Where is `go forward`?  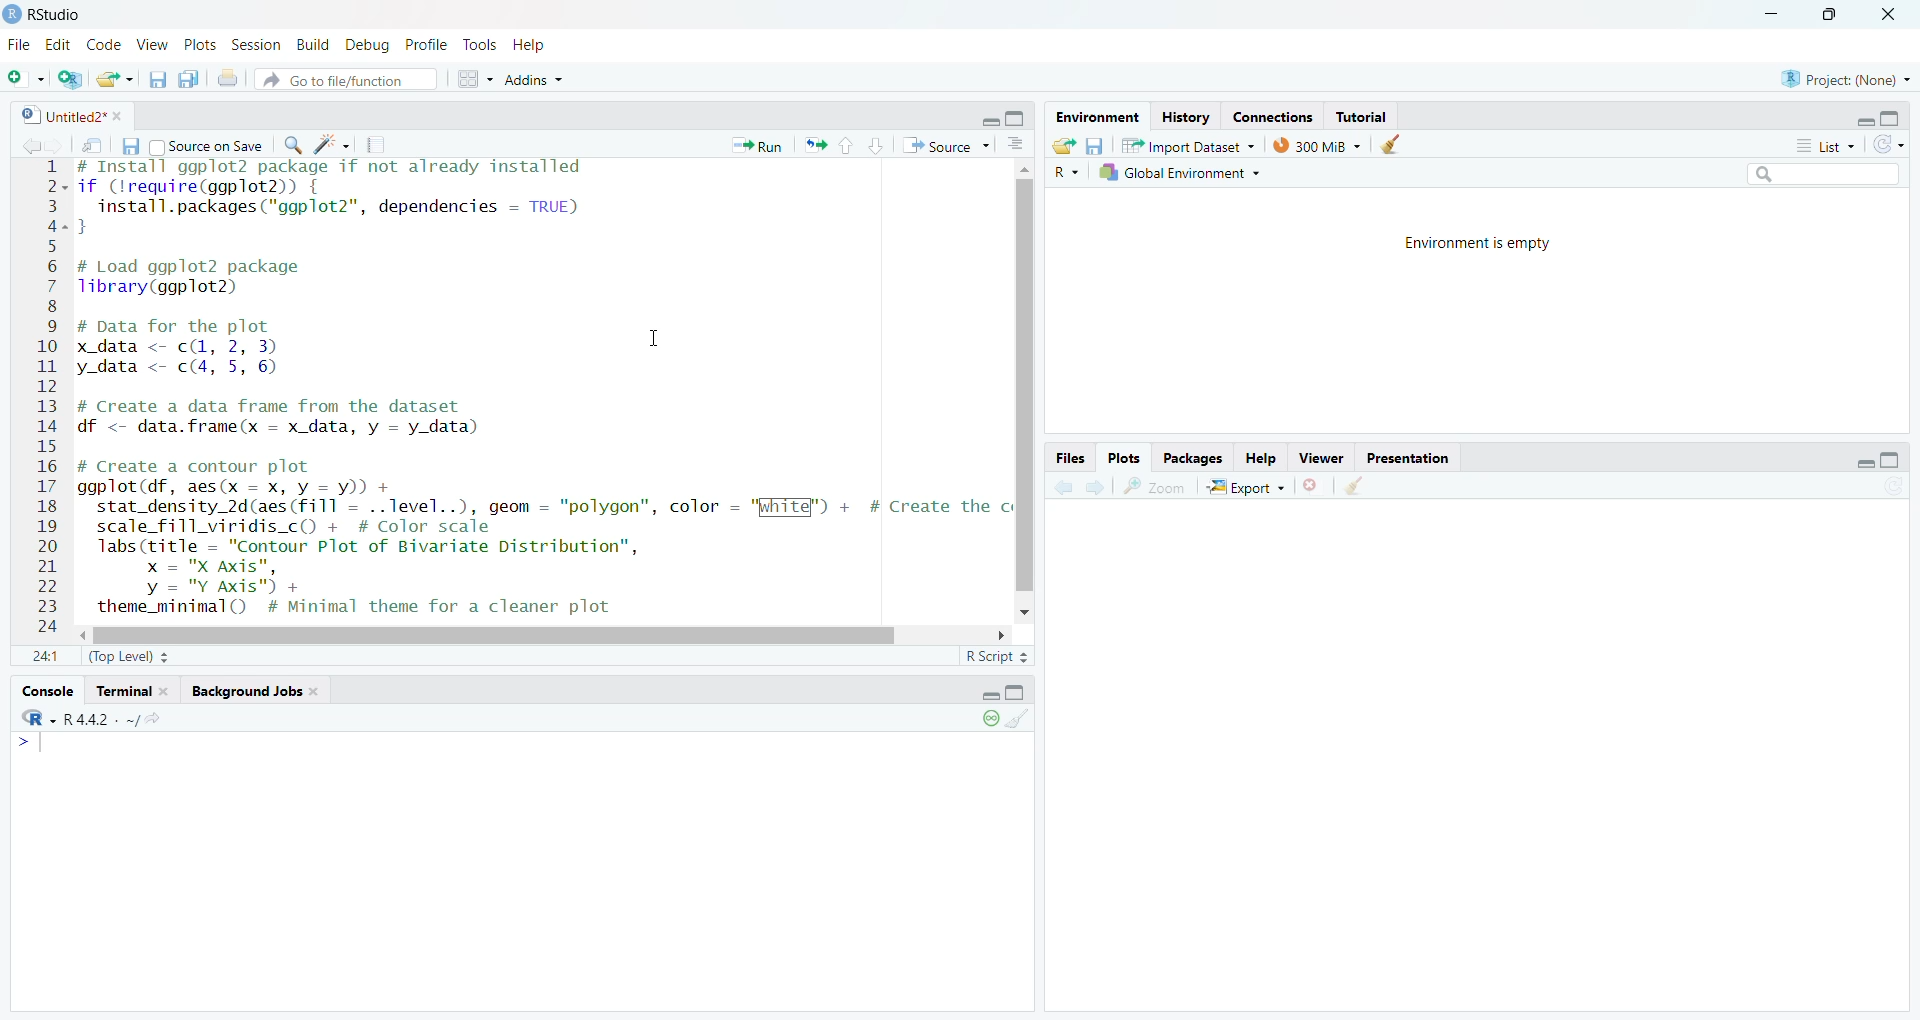
go forward is located at coordinates (1093, 486).